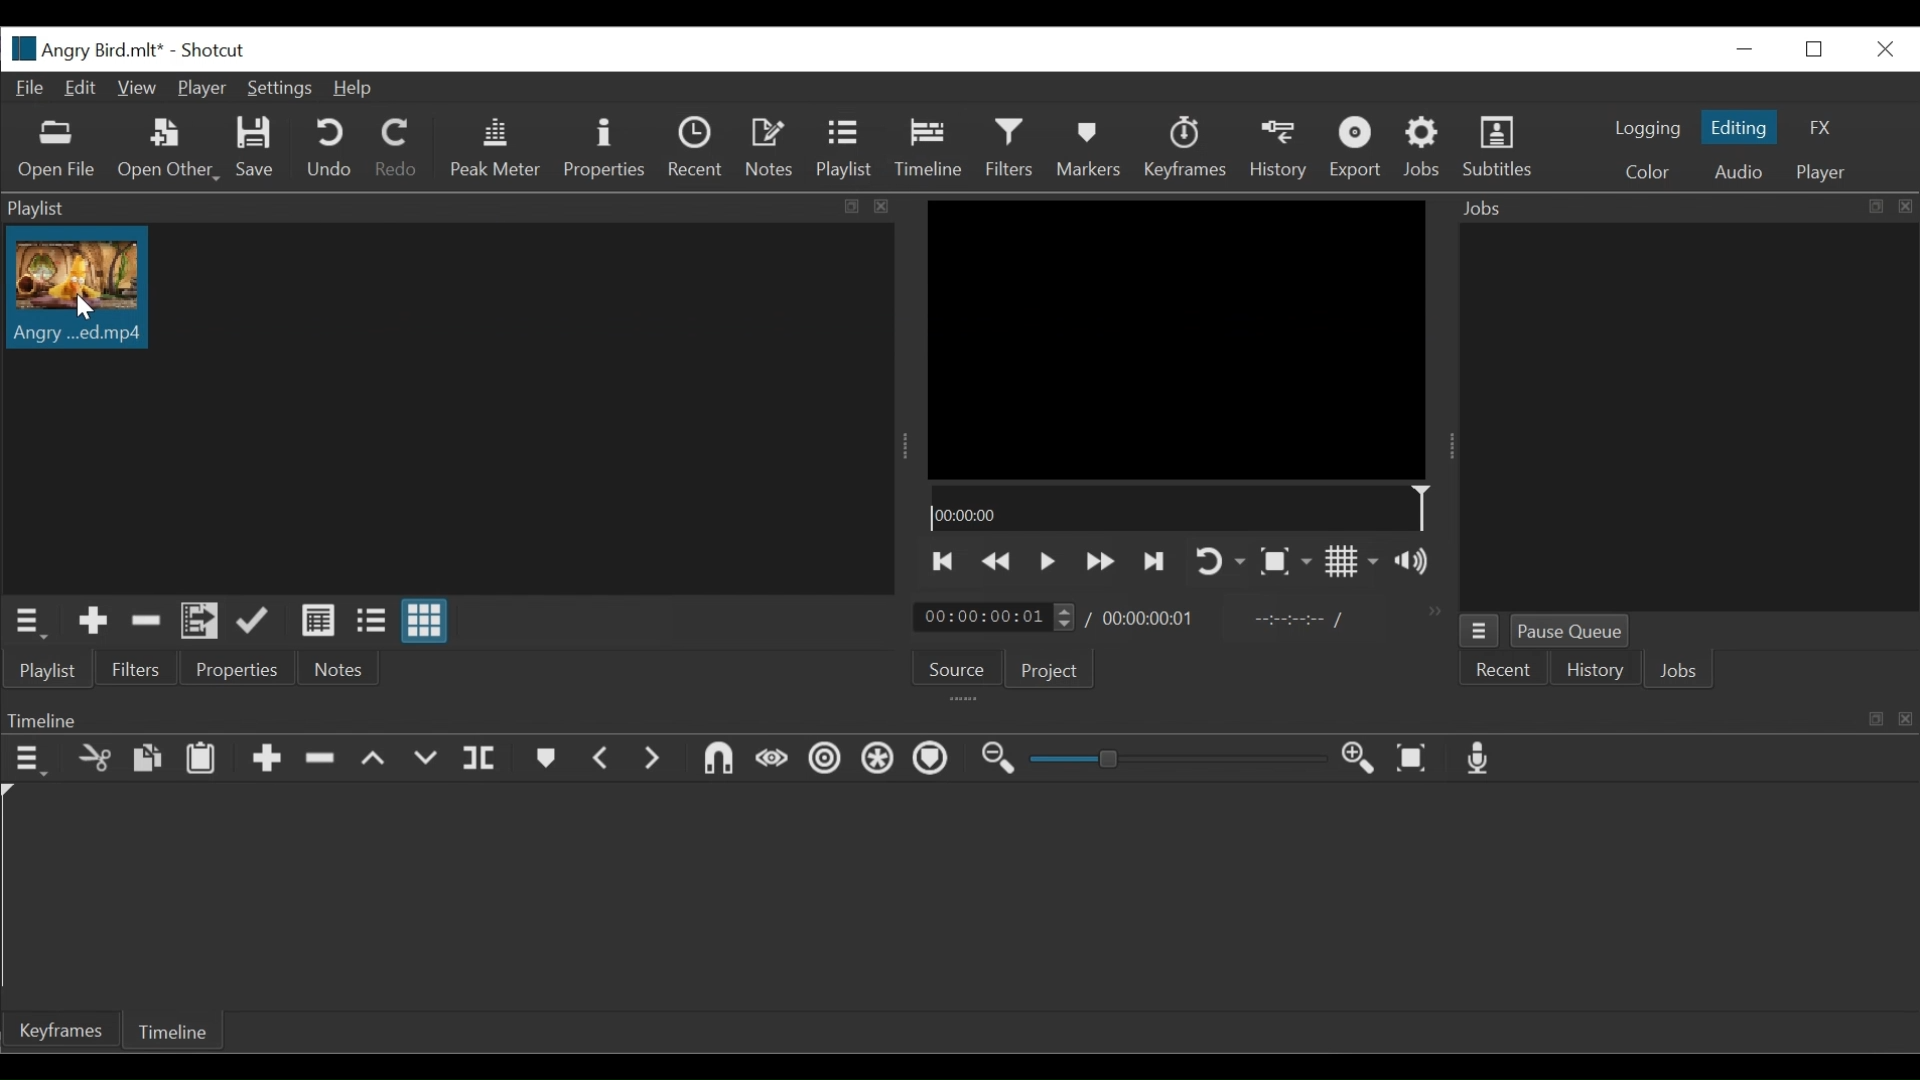  Describe the element at coordinates (256, 148) in the screenshot. I see `Save` at that location.